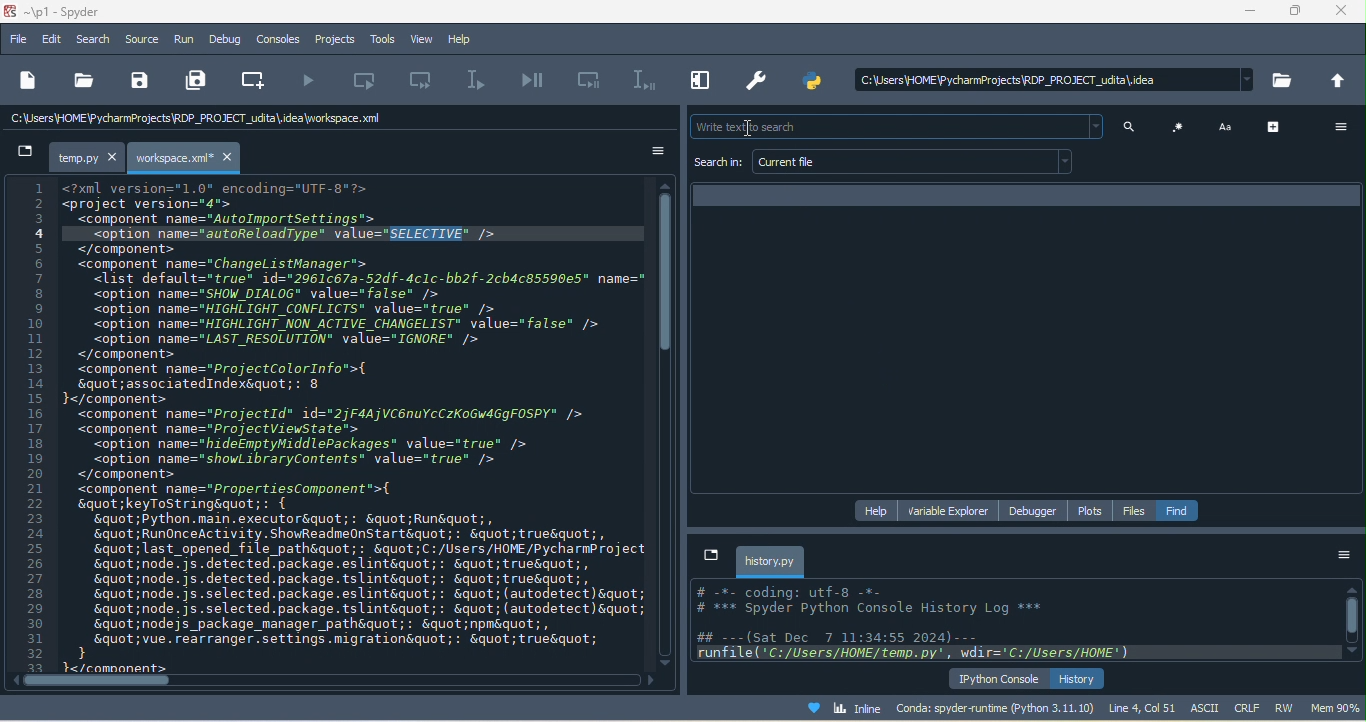  I want to click on write text to search search, so click(893, 127).